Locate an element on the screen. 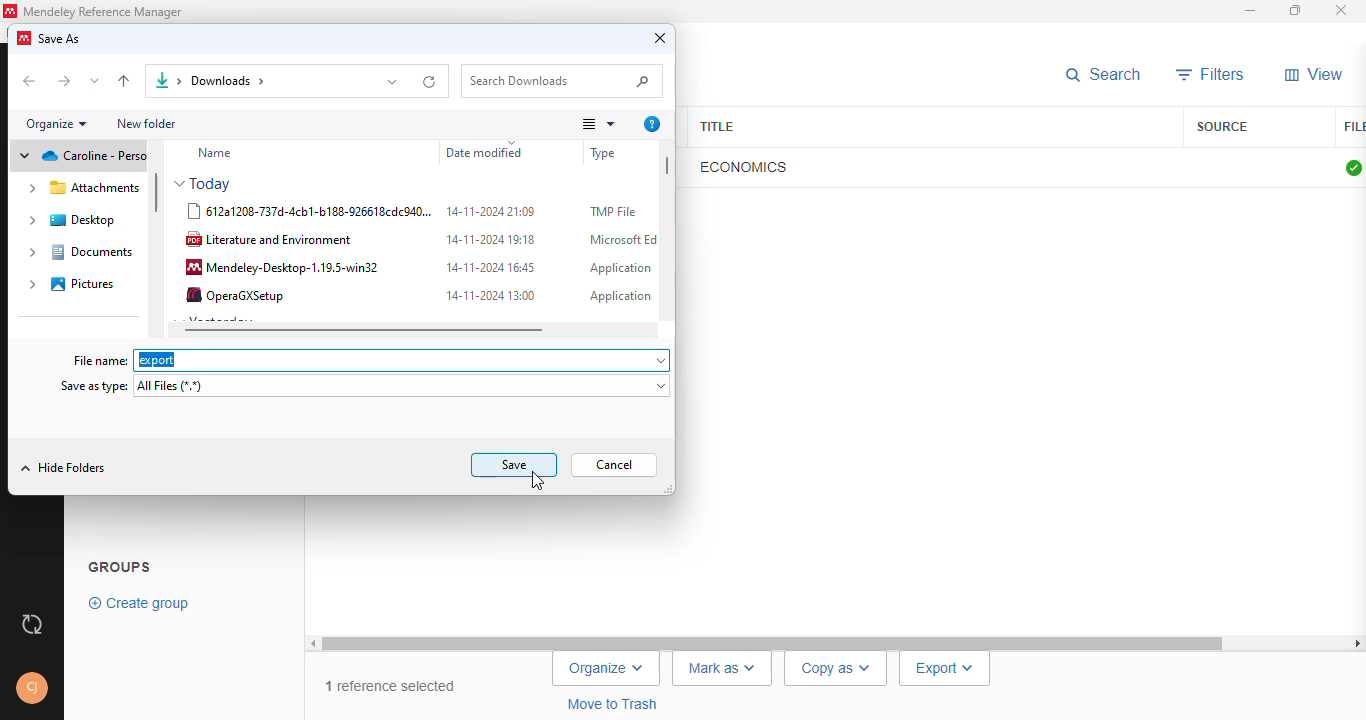  maximize is located at coordinates (1296, 10).